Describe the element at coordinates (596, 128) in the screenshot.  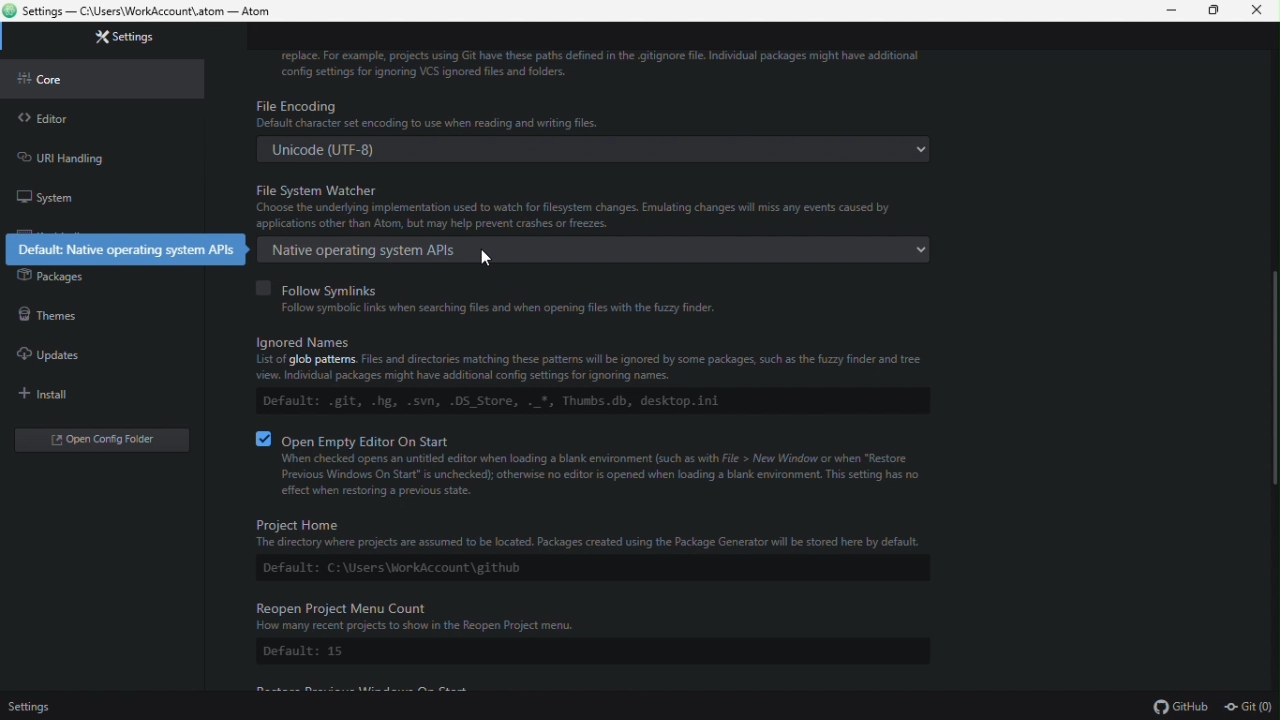
I see `File encoding` at that location.